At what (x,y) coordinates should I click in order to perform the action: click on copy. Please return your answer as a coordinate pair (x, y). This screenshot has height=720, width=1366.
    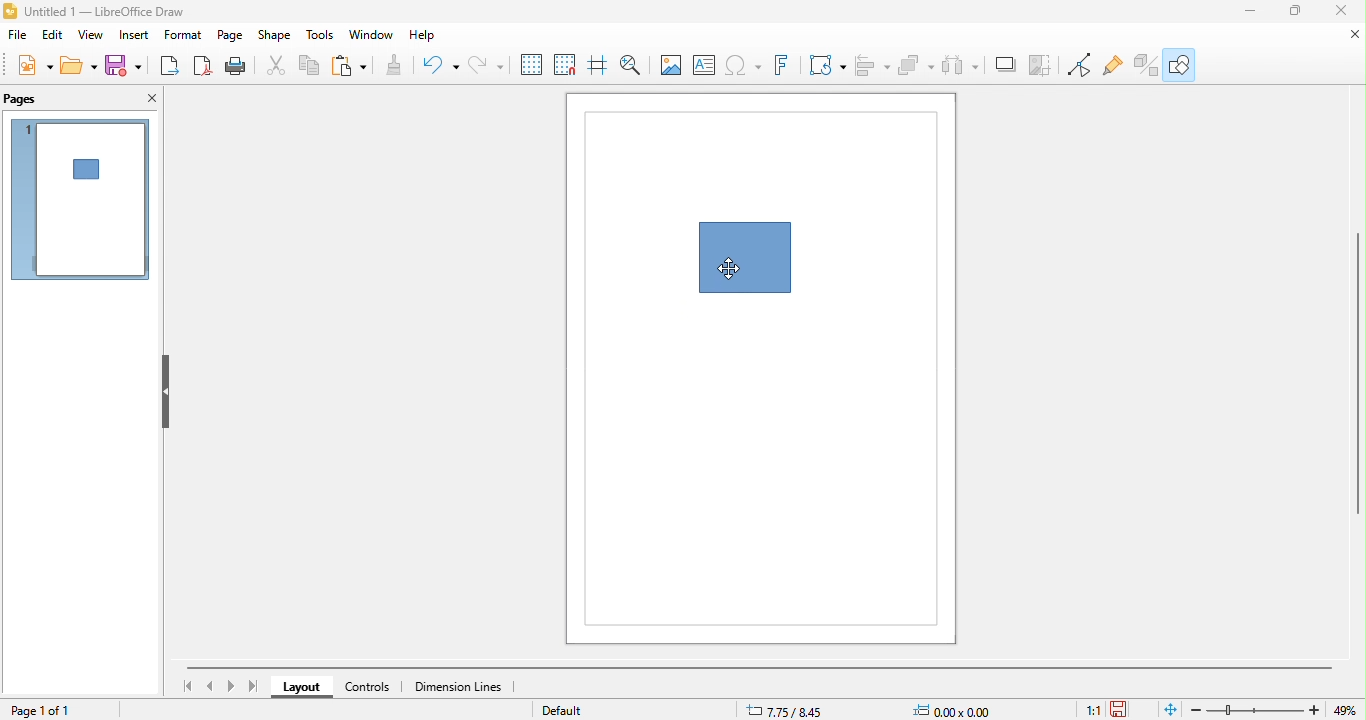
    Looking at the image, I should click on (312, 67).